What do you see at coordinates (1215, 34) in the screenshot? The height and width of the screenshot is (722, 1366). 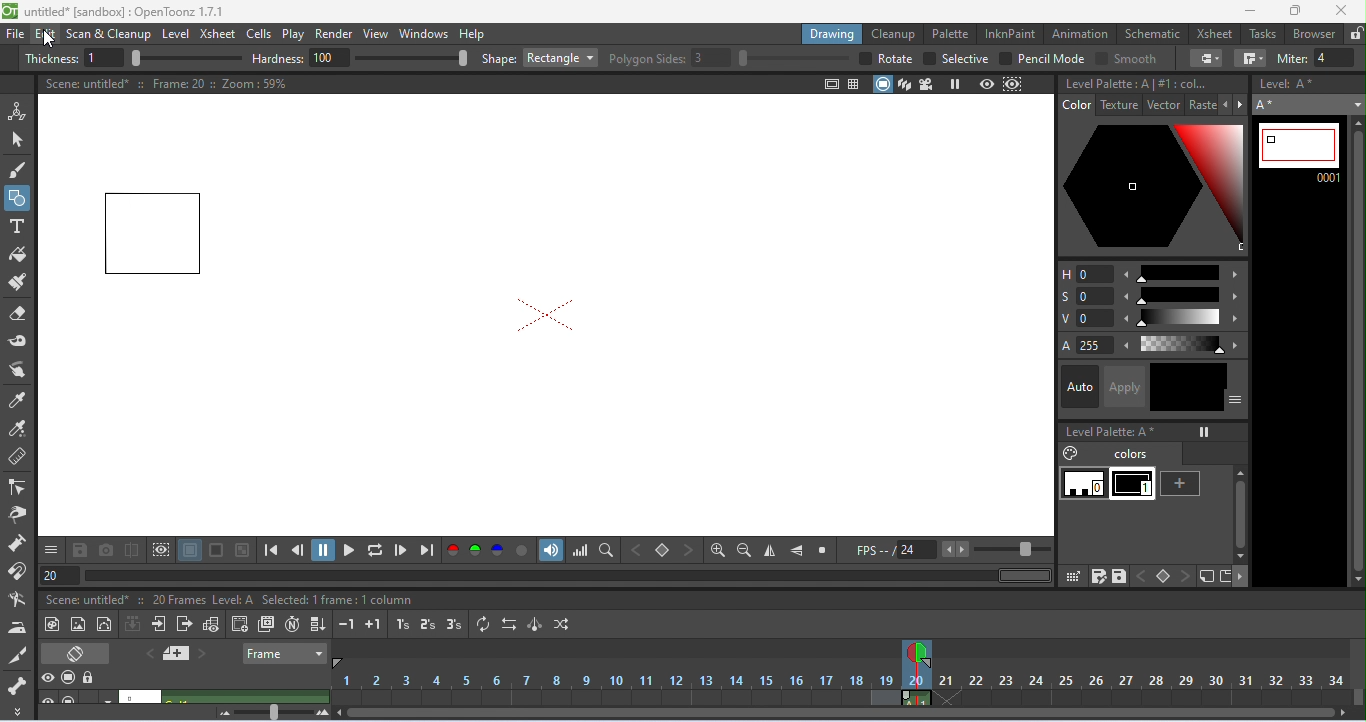 I see `xsheet` at bounding box center [1215, 34].